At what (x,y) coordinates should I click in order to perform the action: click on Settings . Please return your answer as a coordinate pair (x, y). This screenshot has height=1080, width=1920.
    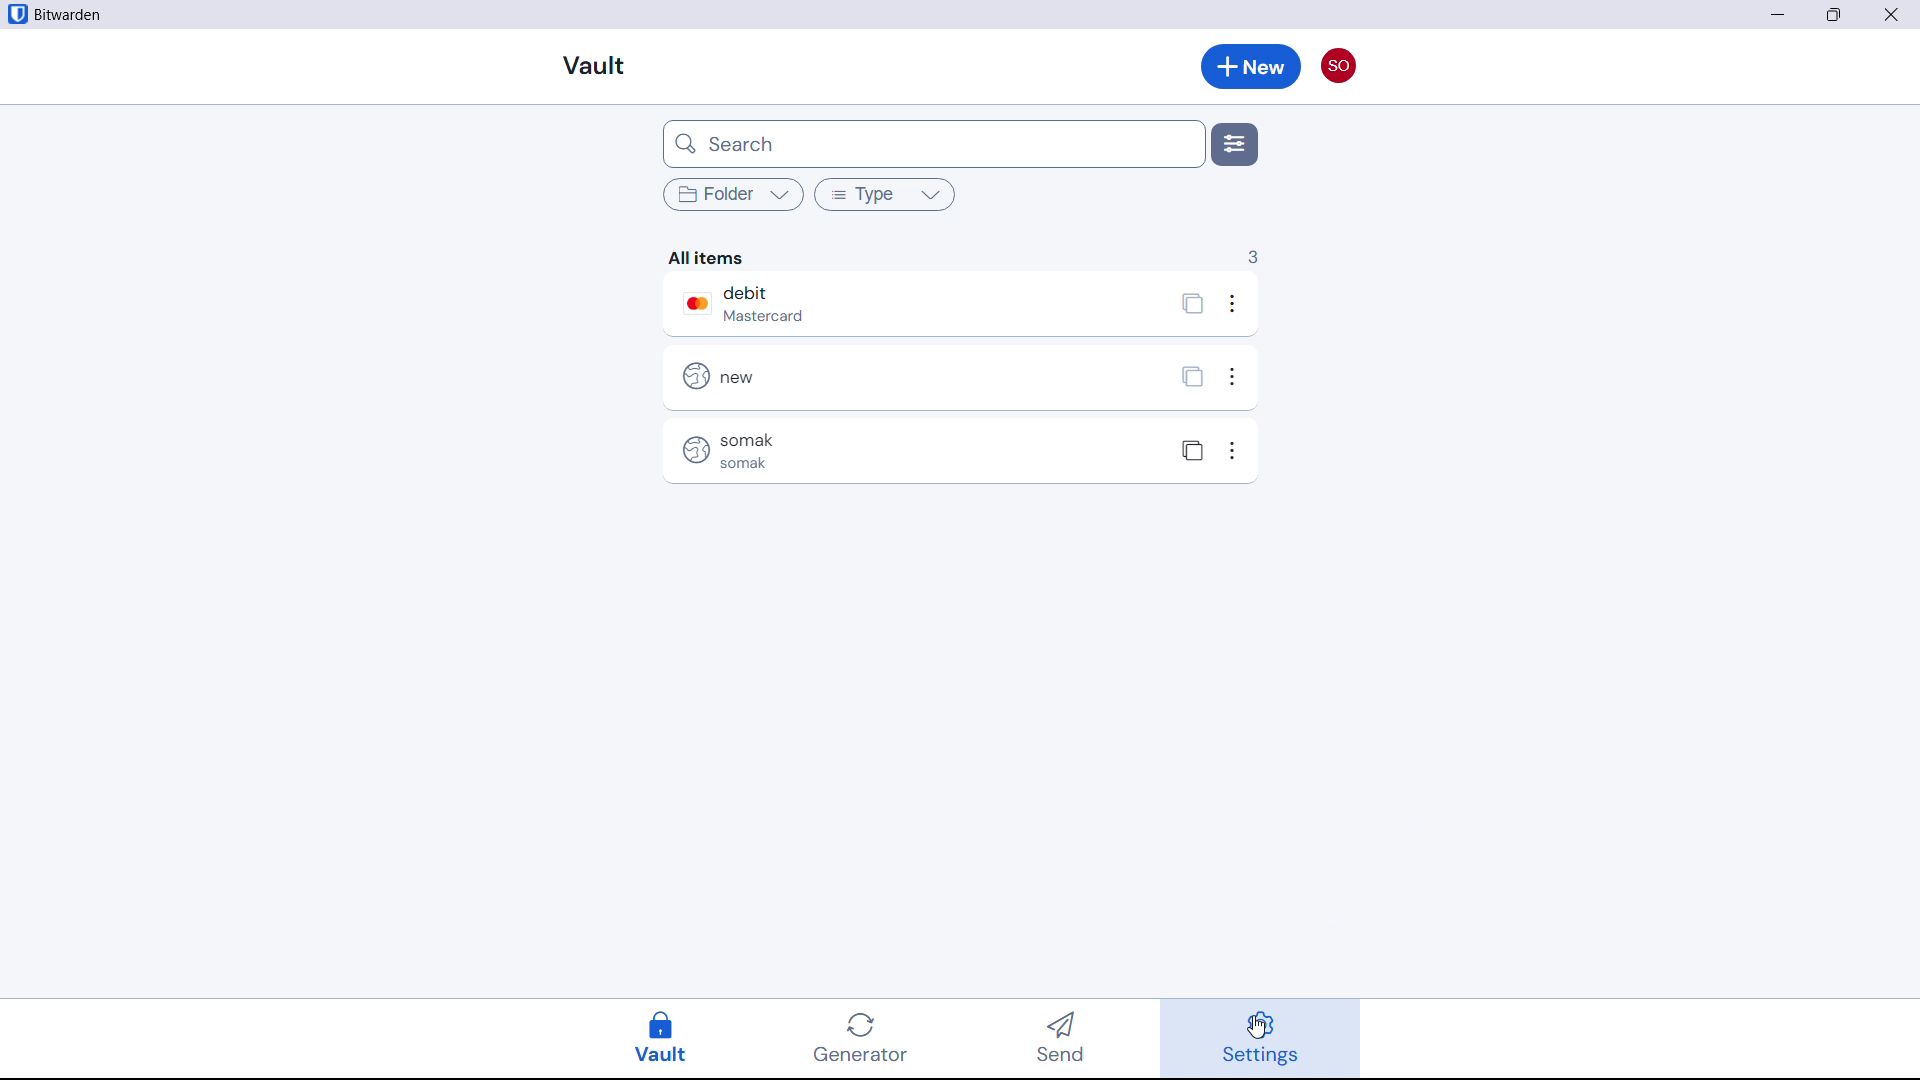
    Looking at the image, I should click on (1260, 1038).